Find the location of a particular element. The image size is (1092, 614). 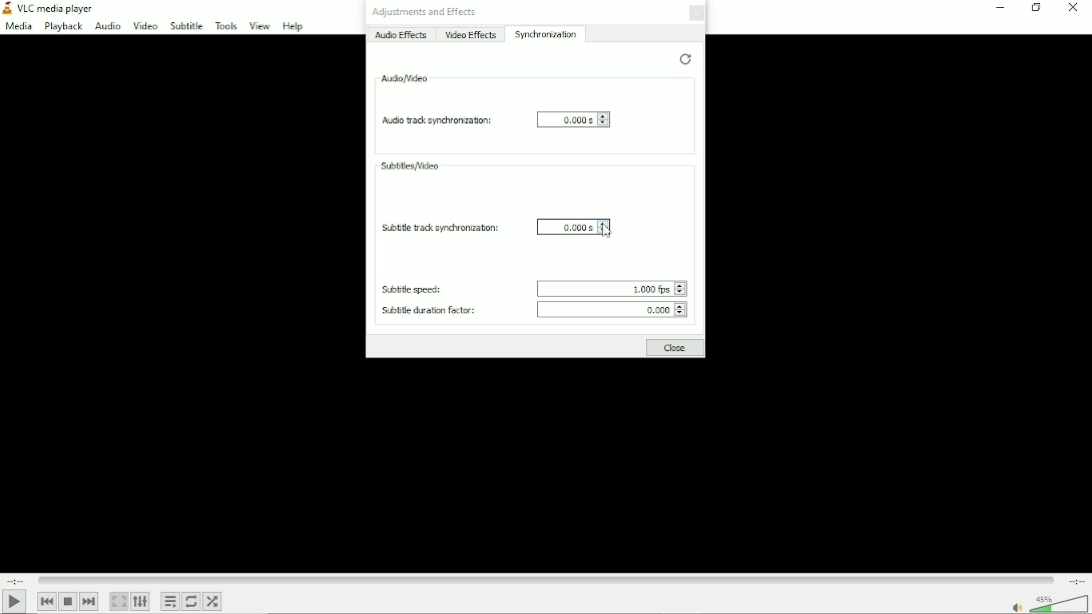

Previous is located at coordinates (47, 601).